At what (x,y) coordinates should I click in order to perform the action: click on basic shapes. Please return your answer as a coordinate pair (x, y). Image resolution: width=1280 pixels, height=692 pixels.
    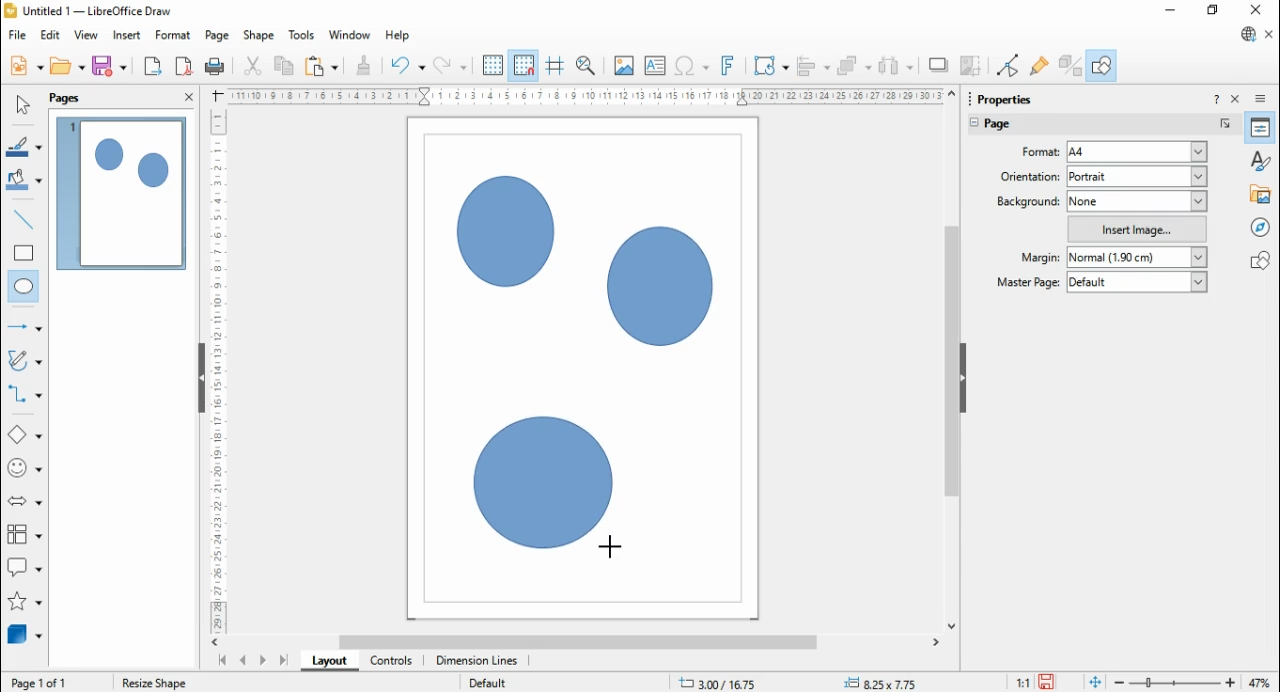
    Looking at the image, I should click on (25, 437).